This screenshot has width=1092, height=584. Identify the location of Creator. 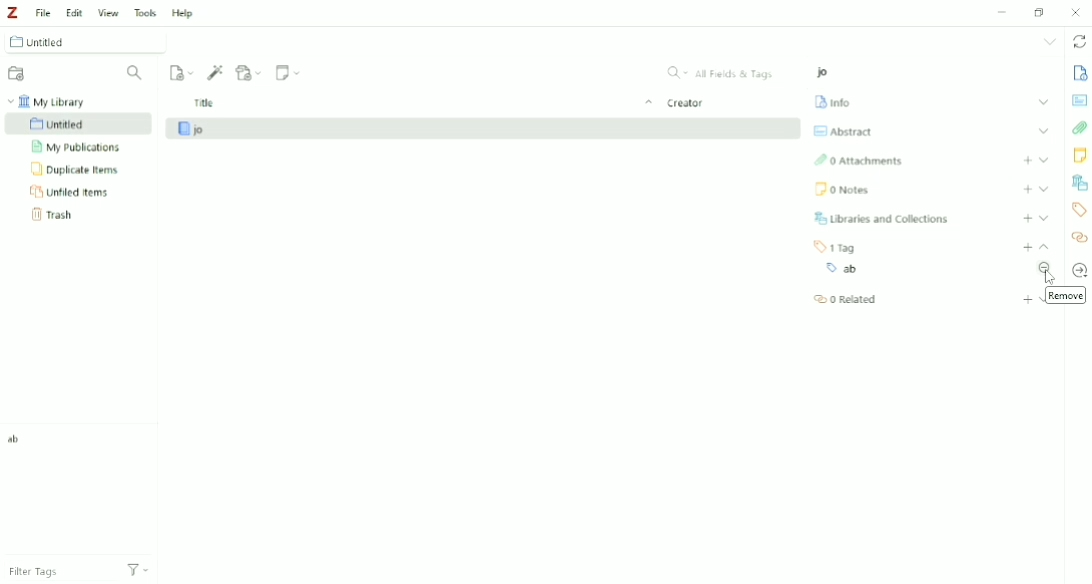
(701, 102).